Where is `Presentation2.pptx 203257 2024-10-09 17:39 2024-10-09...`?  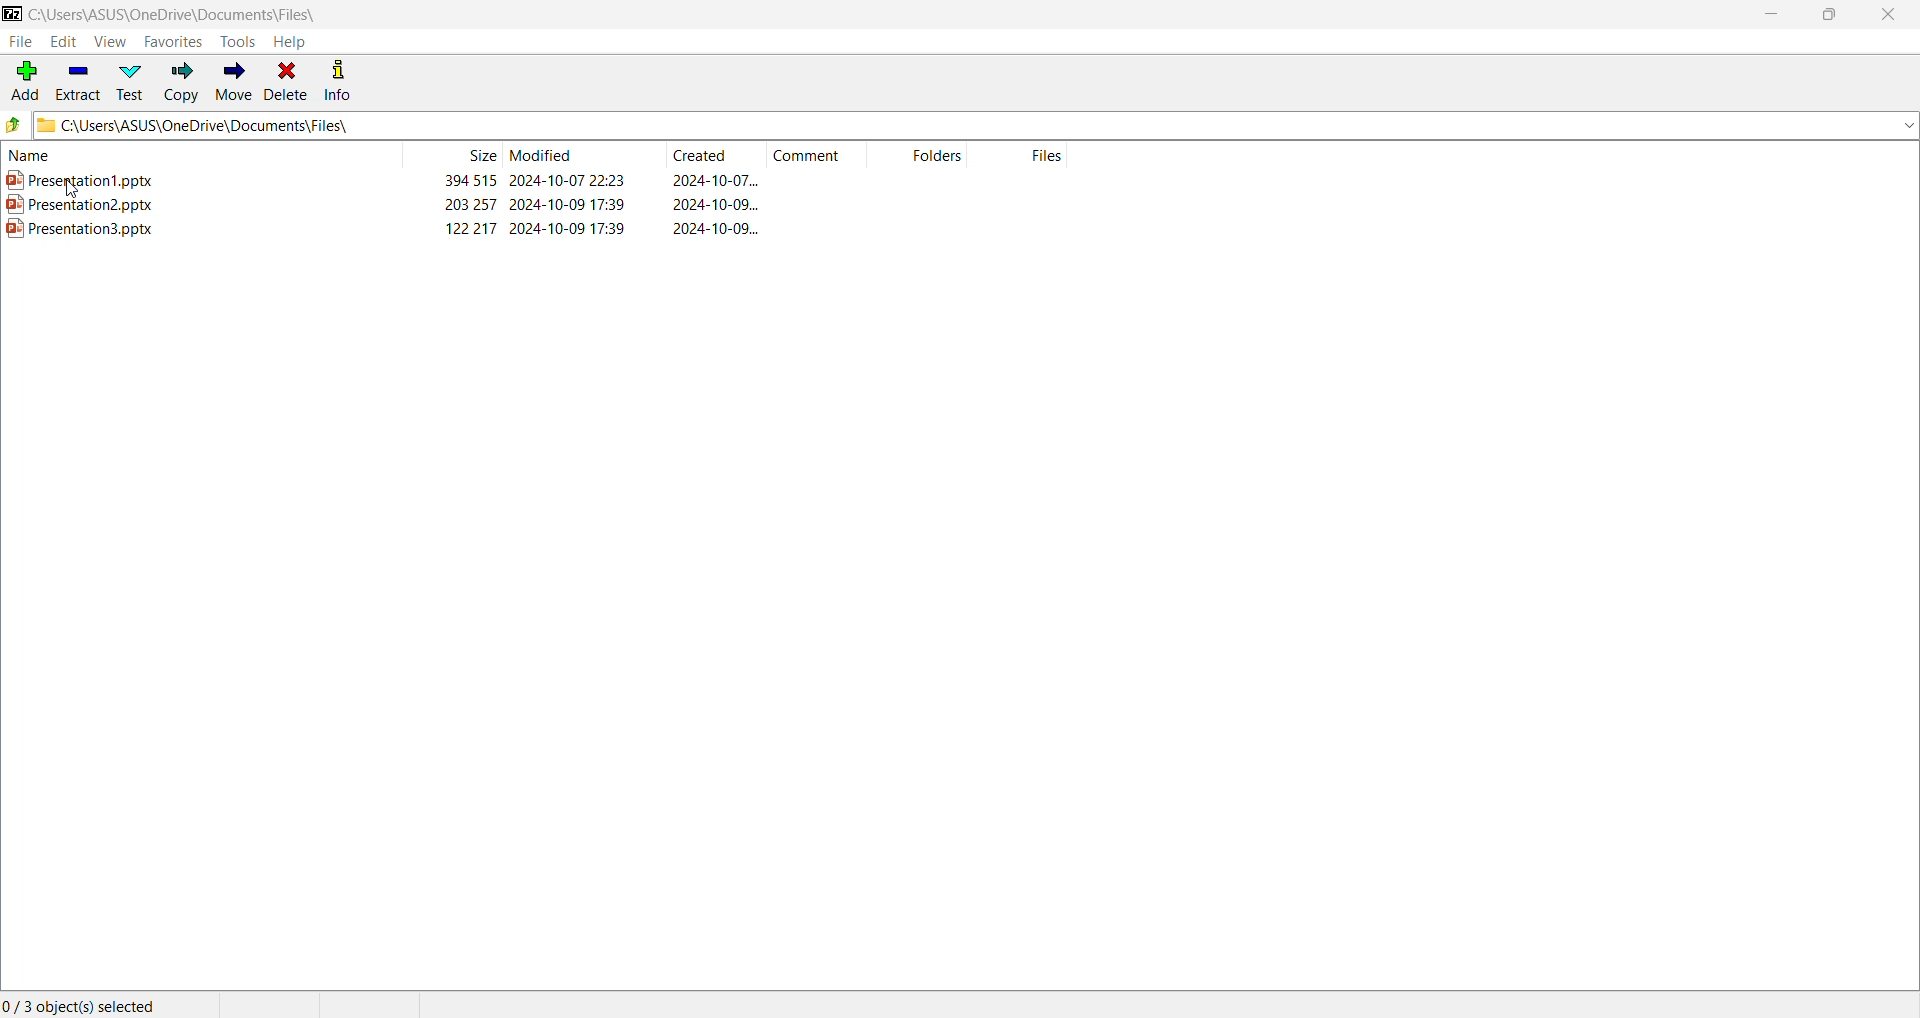
Presentation2.pptx 203257 2024-10-09 17:39 2024-10-09... is located at coordinates (399, 204).